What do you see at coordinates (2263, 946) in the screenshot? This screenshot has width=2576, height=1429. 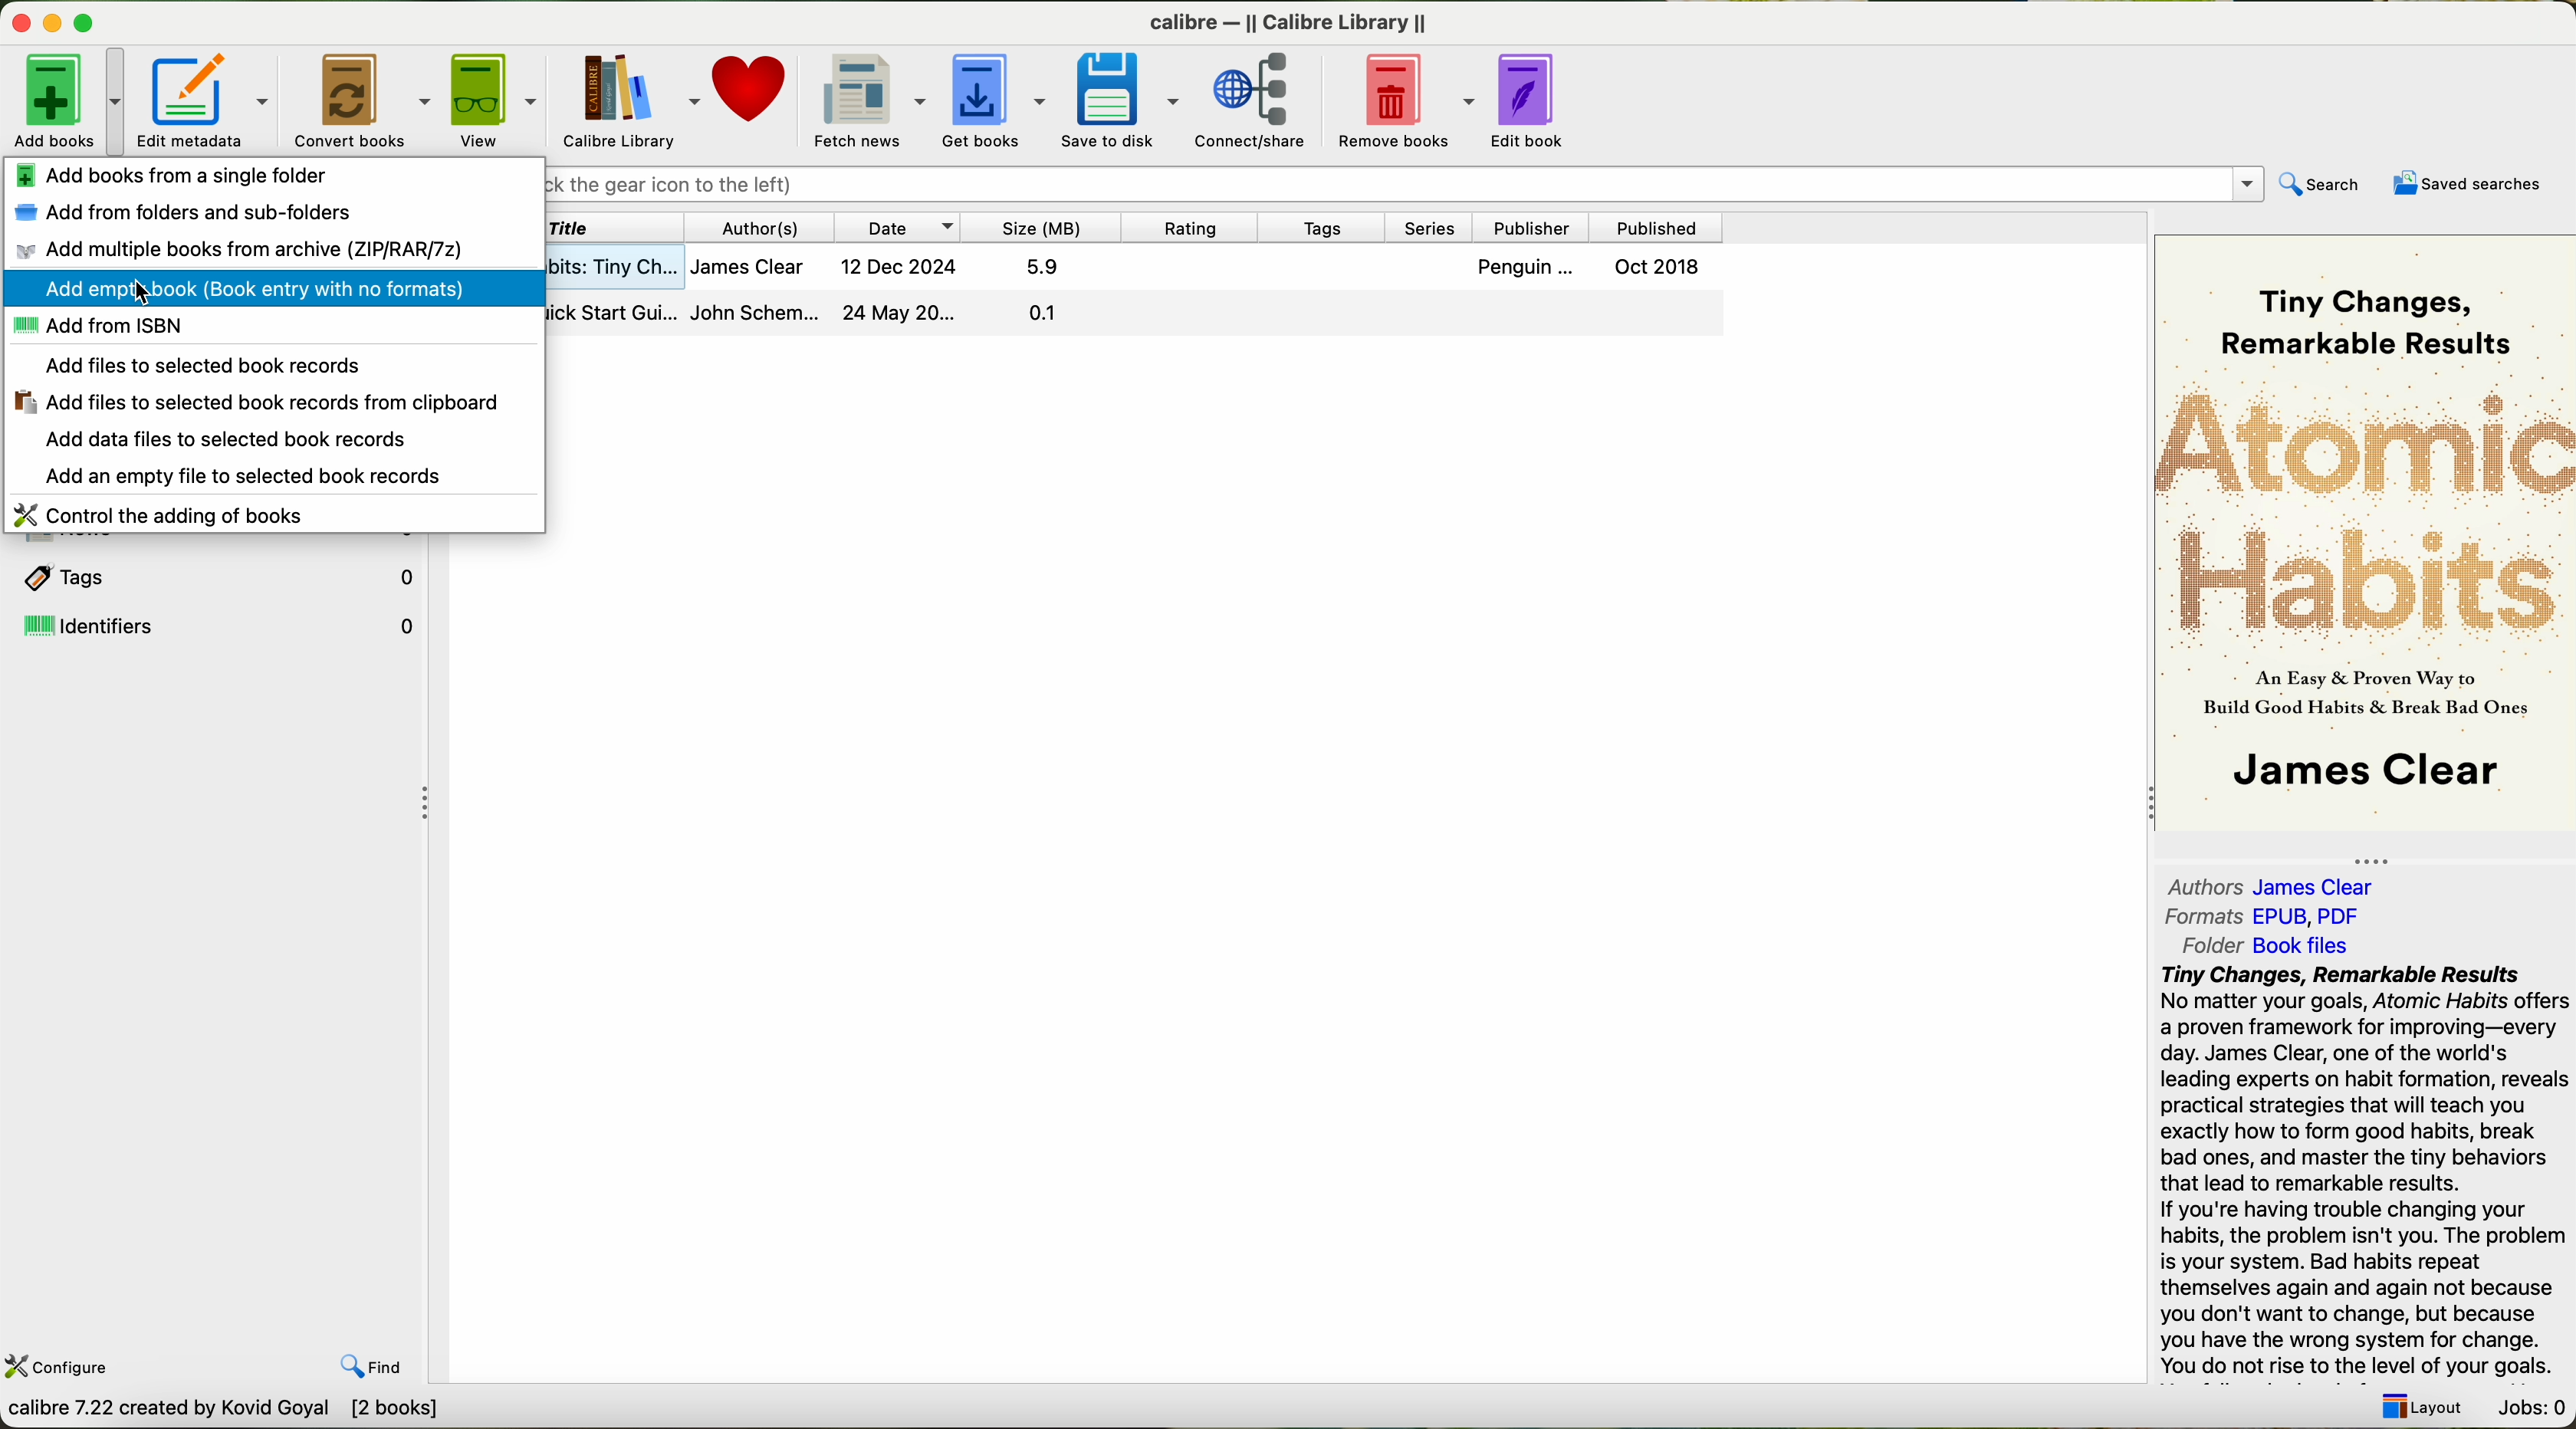 I see `folder` at bounding box center [2263, 946].